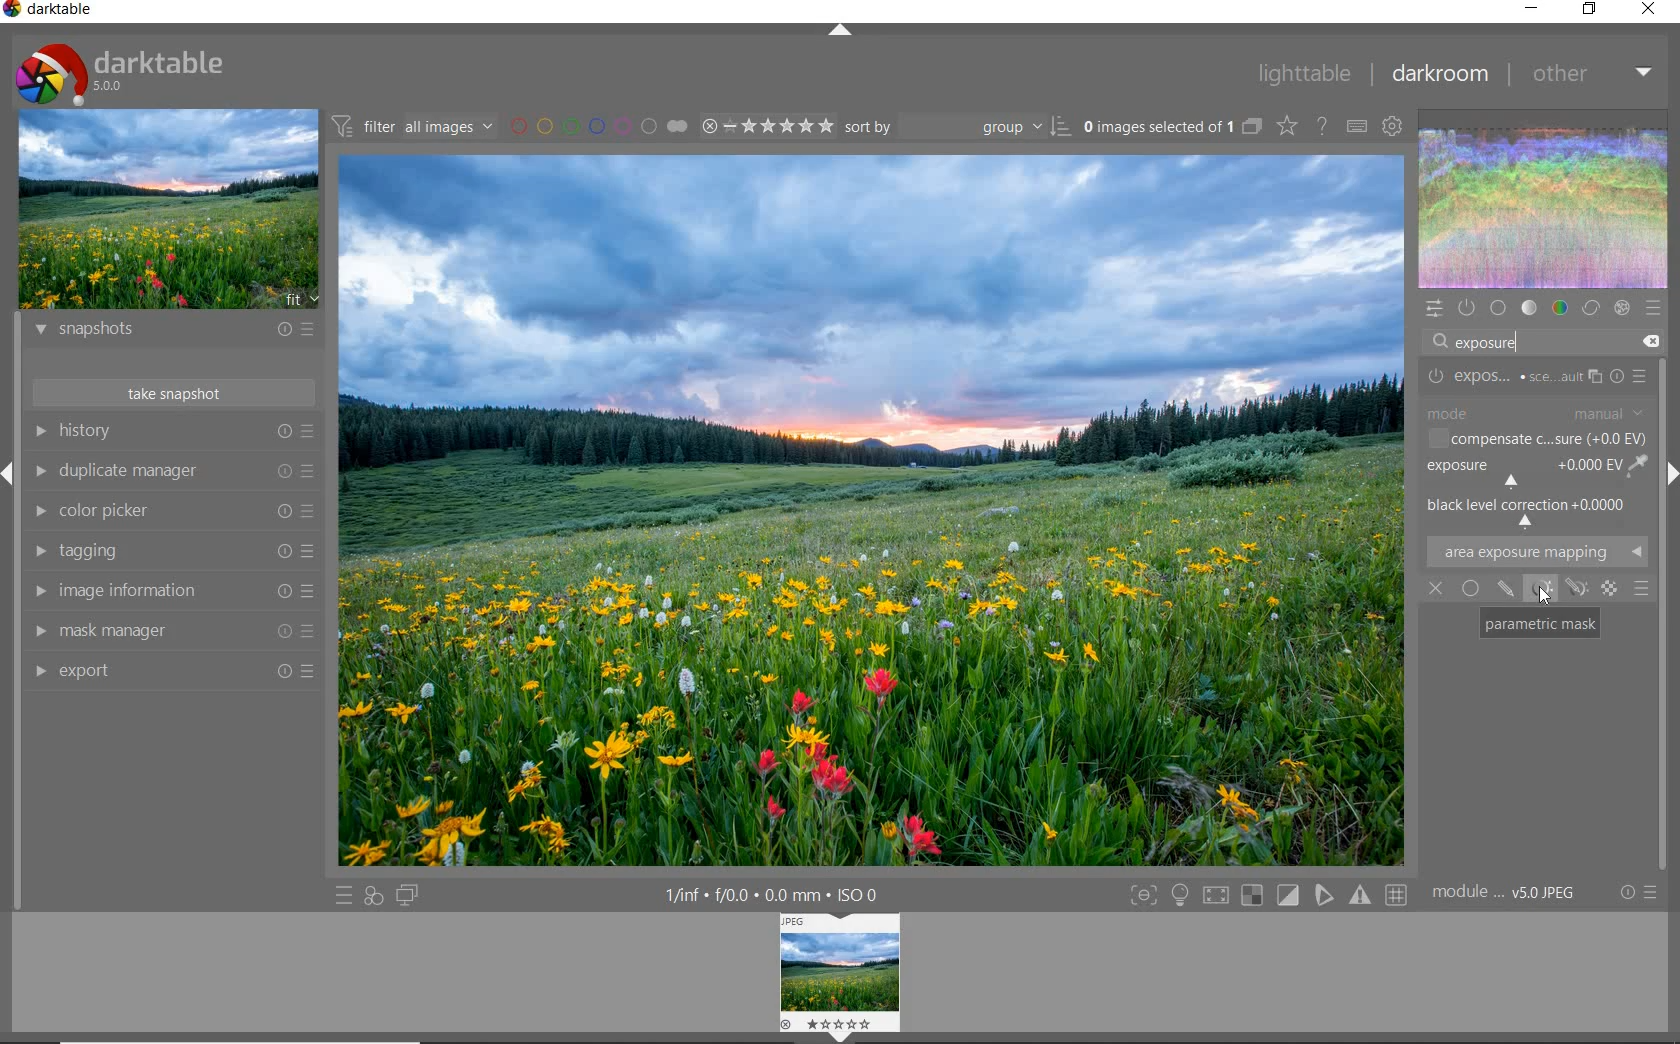 Image resolution: width=1680 pixels, height=1044 pixels. Describe the element at coordinates (1557, 589) in the screenshot. I see `MASK OPTIONS` at that location.